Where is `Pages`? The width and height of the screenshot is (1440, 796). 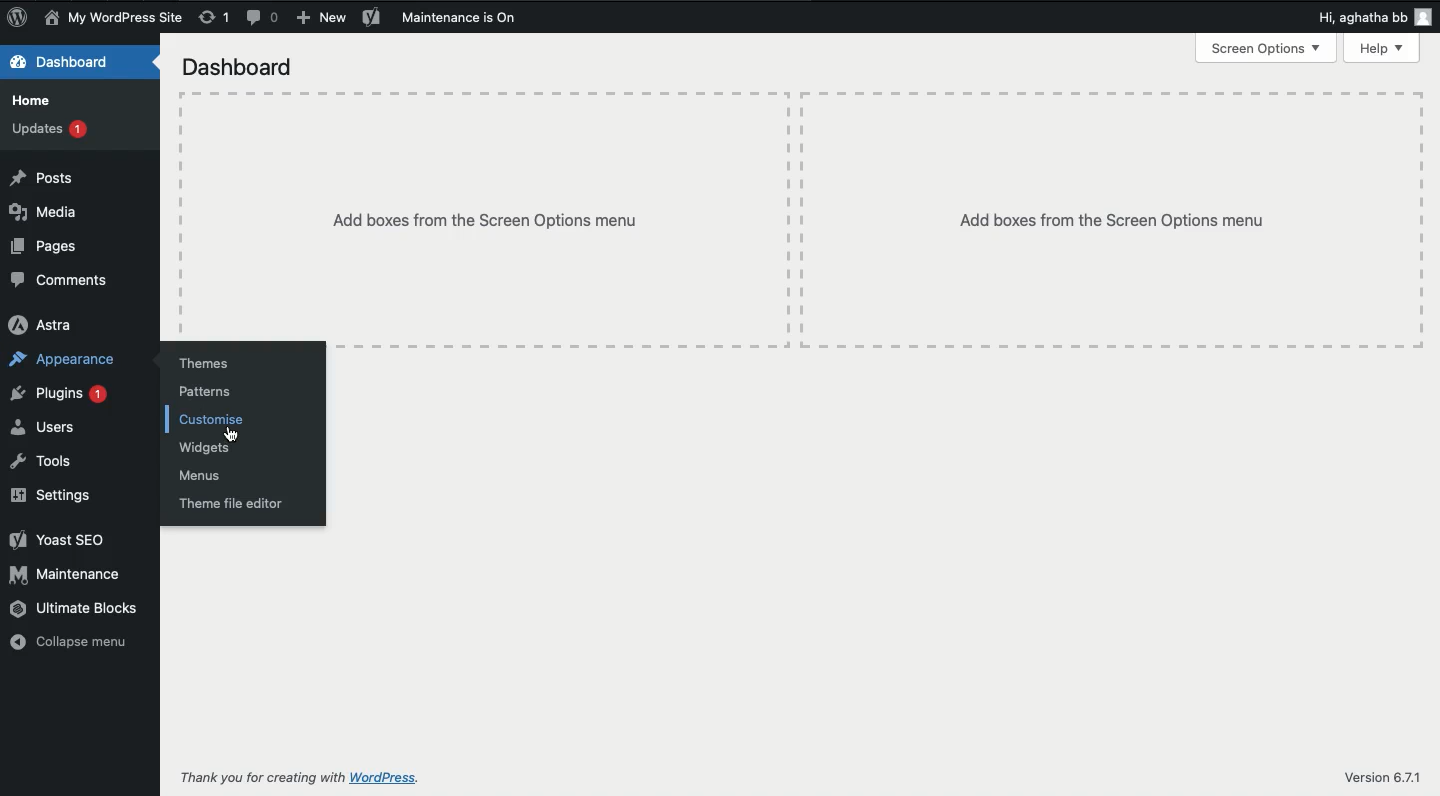 Pages is located at coordinates (46, 246).